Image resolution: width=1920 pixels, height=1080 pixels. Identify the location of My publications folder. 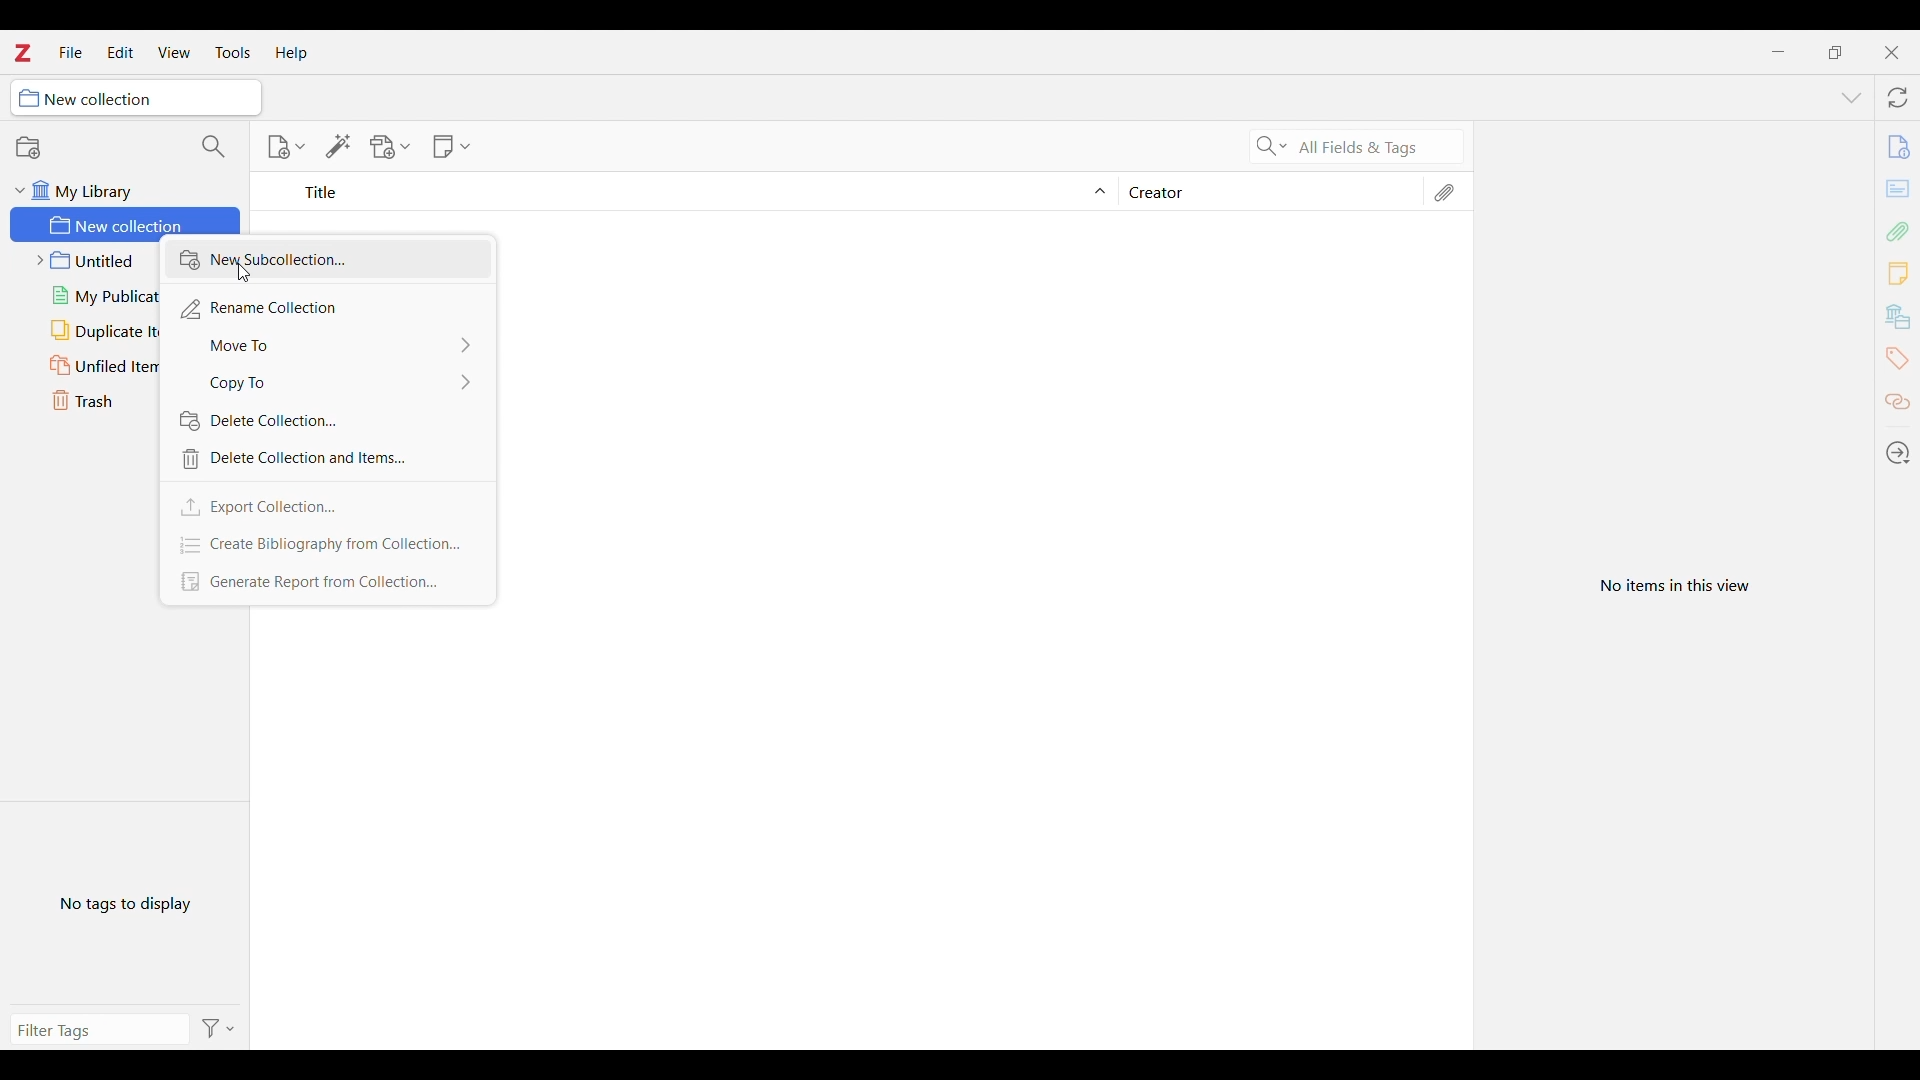
(85, 297).